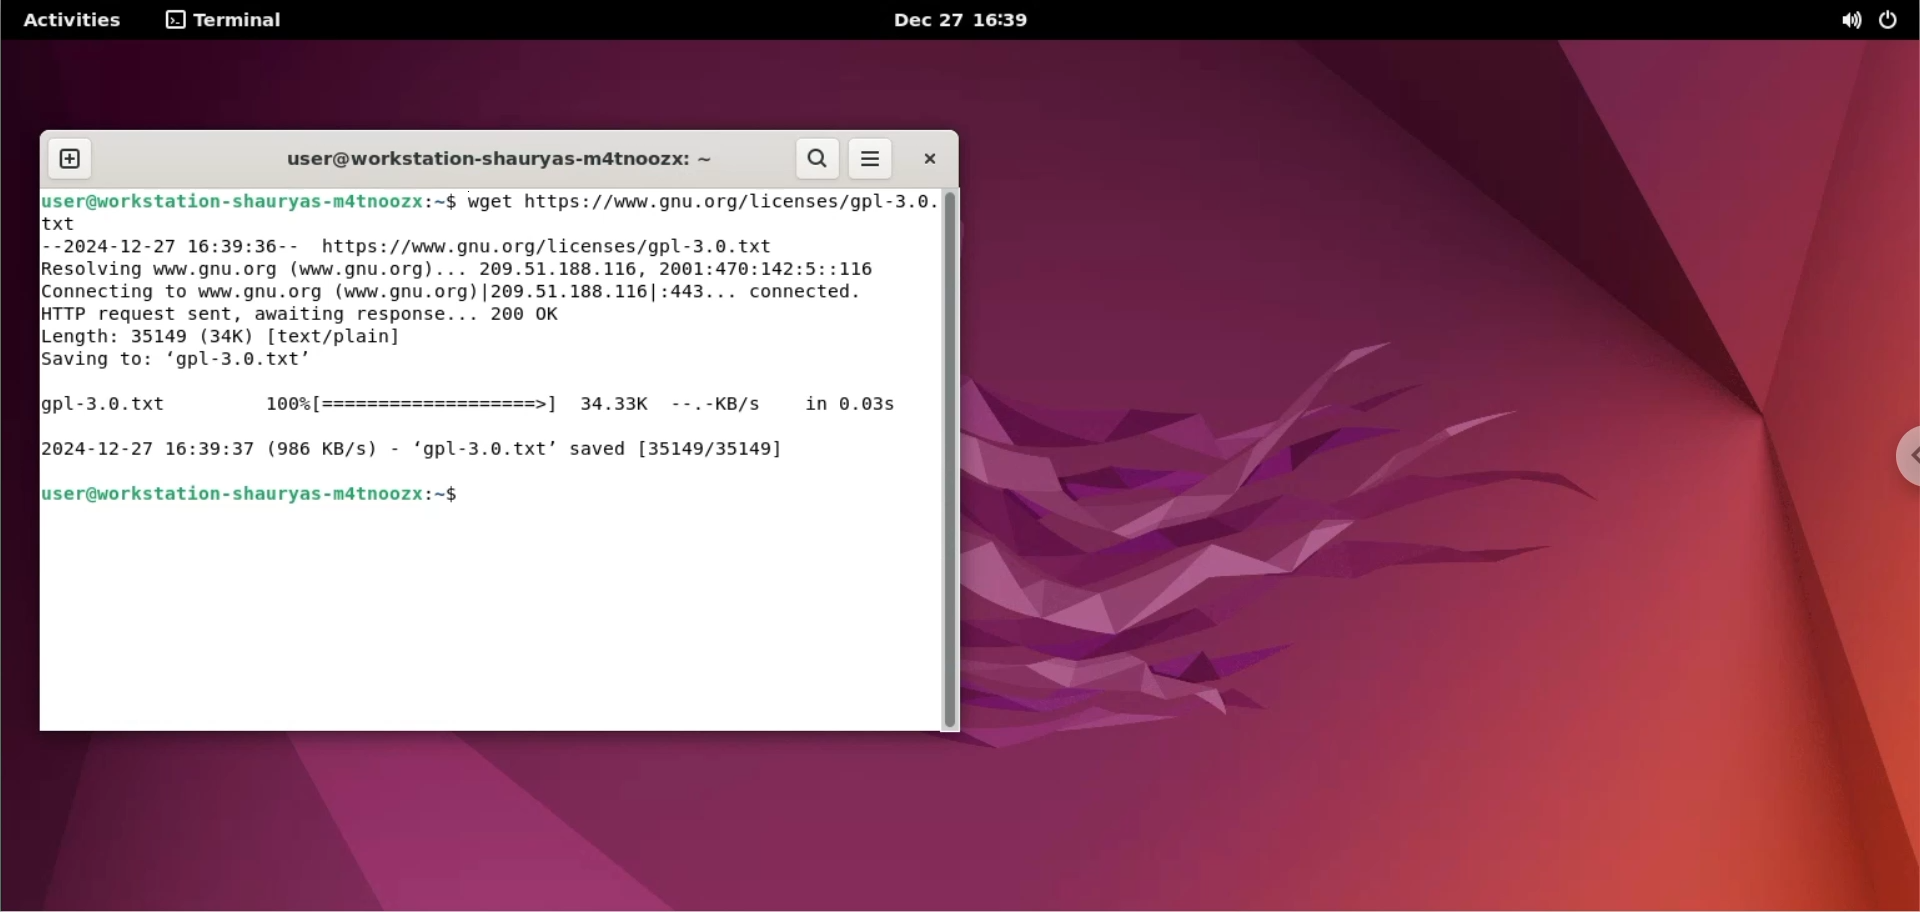 The height and width of the screenshot is (912, 1920). What do you see at coordinates (480, 341) in the screenshot?
I see `txt

--2024-12-27 16:39:36-- https://www.gnu.org/licenses/gpl-3.0.txt

Resolving www.gnu.org (www.gnu.org)... 209.51.188.116, 2001:470:142:5::116
Connecting to www.gnu.org (www.gnu.org)|209.51.188.116|:443... connected.
HTTP request sent, awaiting response... 200 OK

Length: 35149 (34K) [text/plain]

Saving to: ‘gpl-3.0.txt’

jpl-3.0. txt 100% [===================>] 34.33K --.-KB/s in 0.03s
2024-12-27 16:39:37 (986 KB/s) - ‘gpl-3.0.txt’ saved [35149/35149]` at bounding box center [480, 341].